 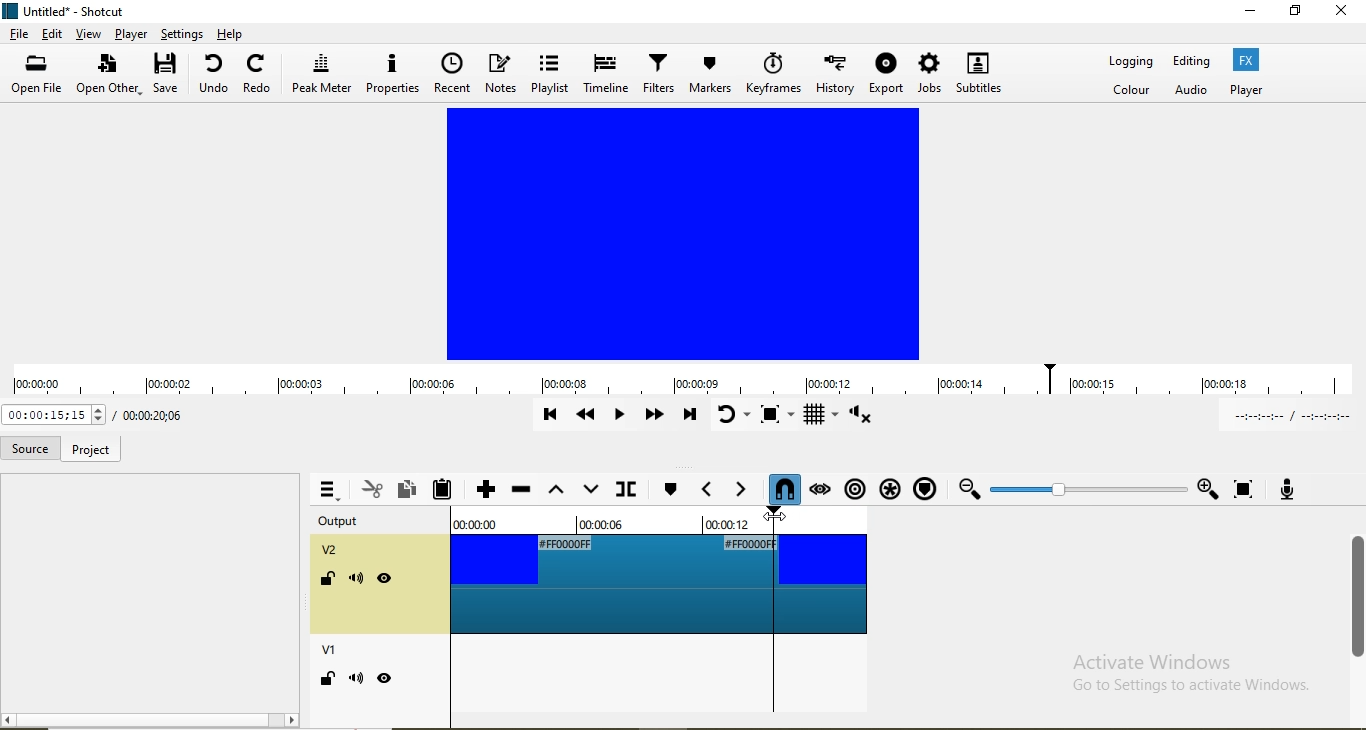 What do you see at coordinates (550, 415) in the screenshot?
I see `Skip to previous` at bounding box center [550, 415].